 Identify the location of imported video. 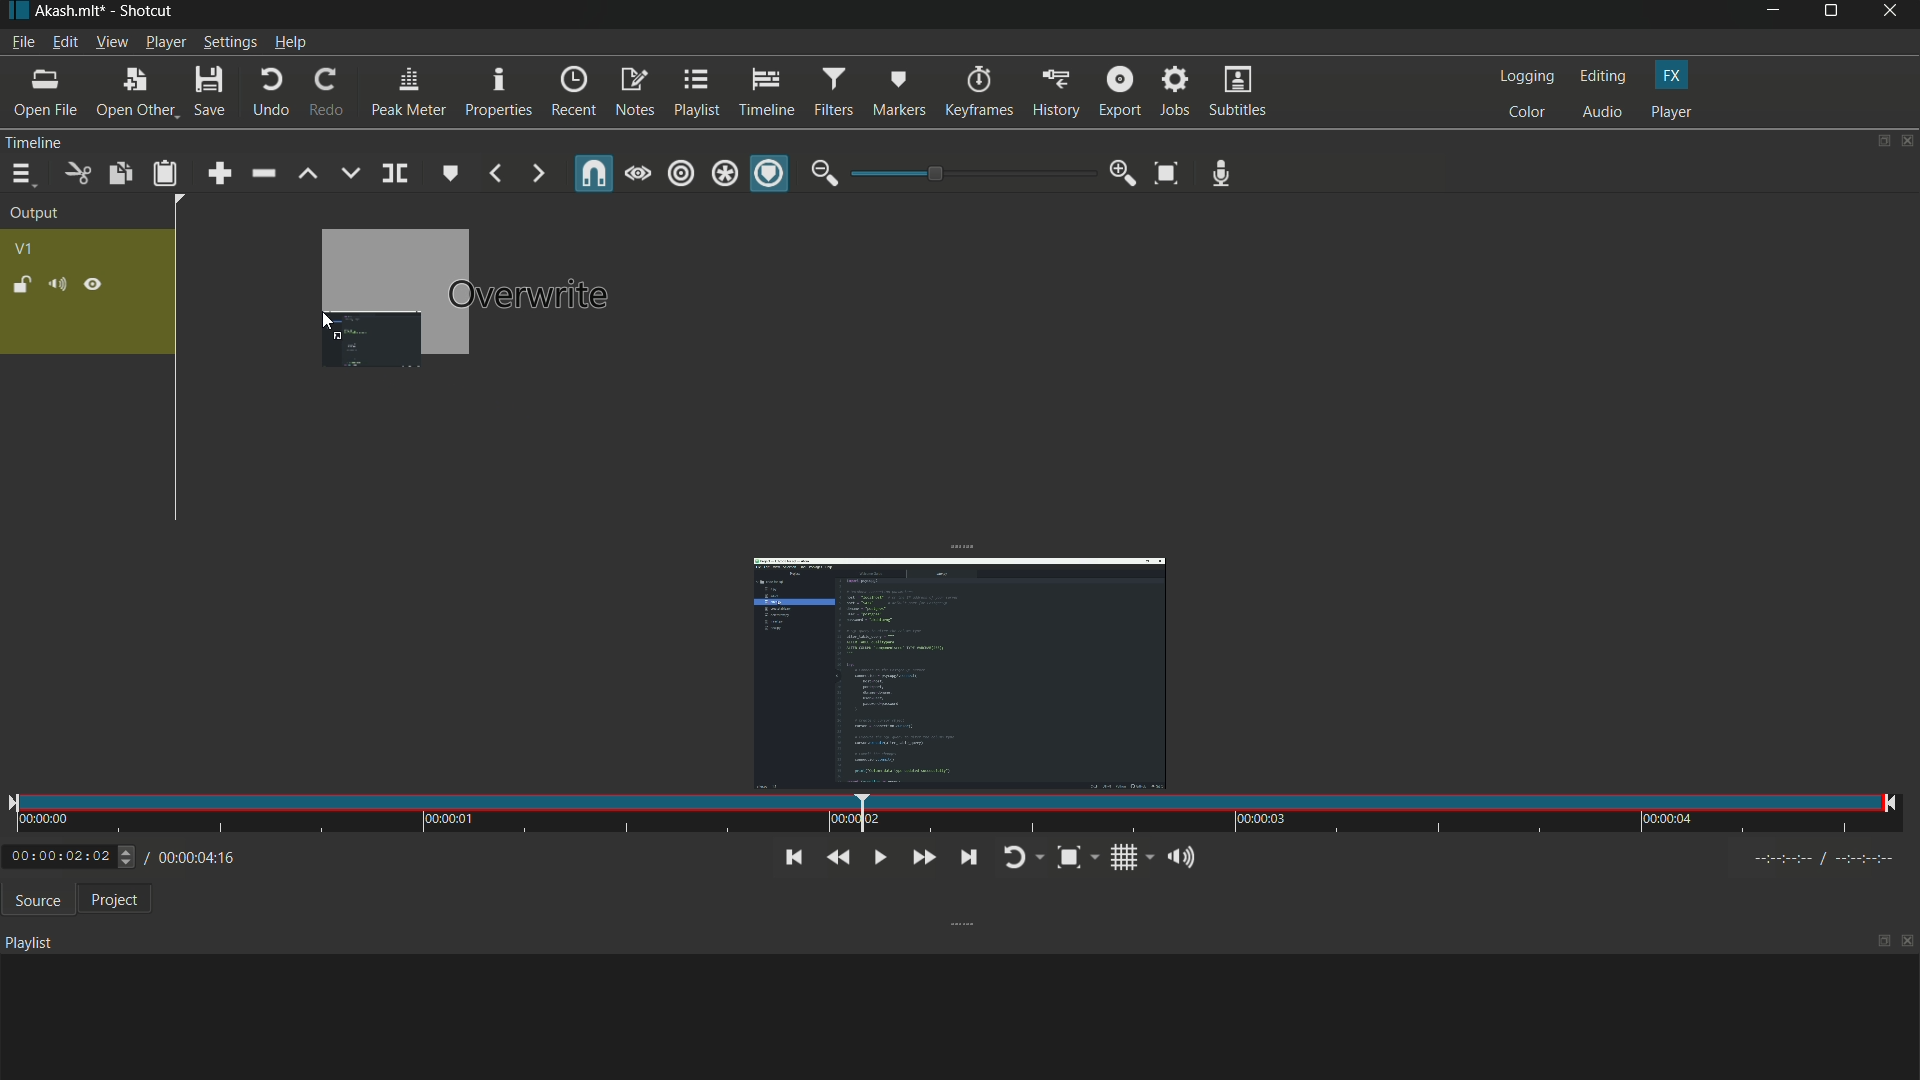
(948, 670).